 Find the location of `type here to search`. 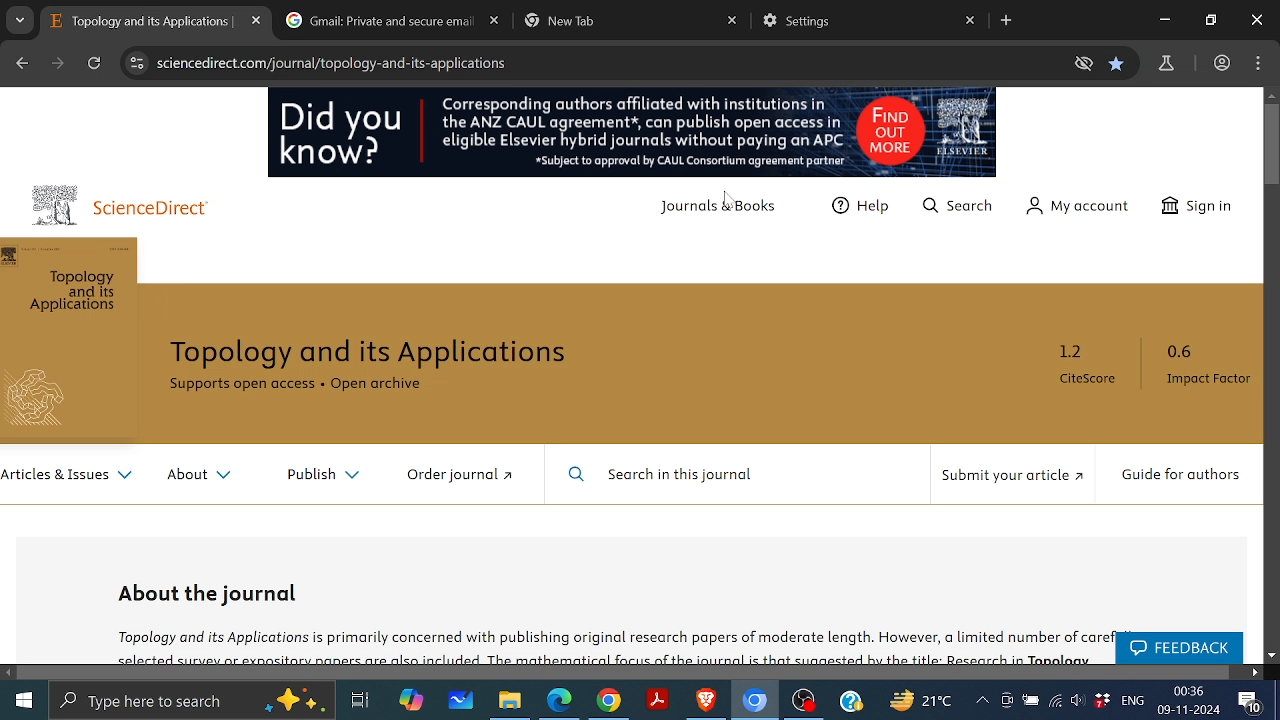

type here to search is located at coordinates (191, 703).